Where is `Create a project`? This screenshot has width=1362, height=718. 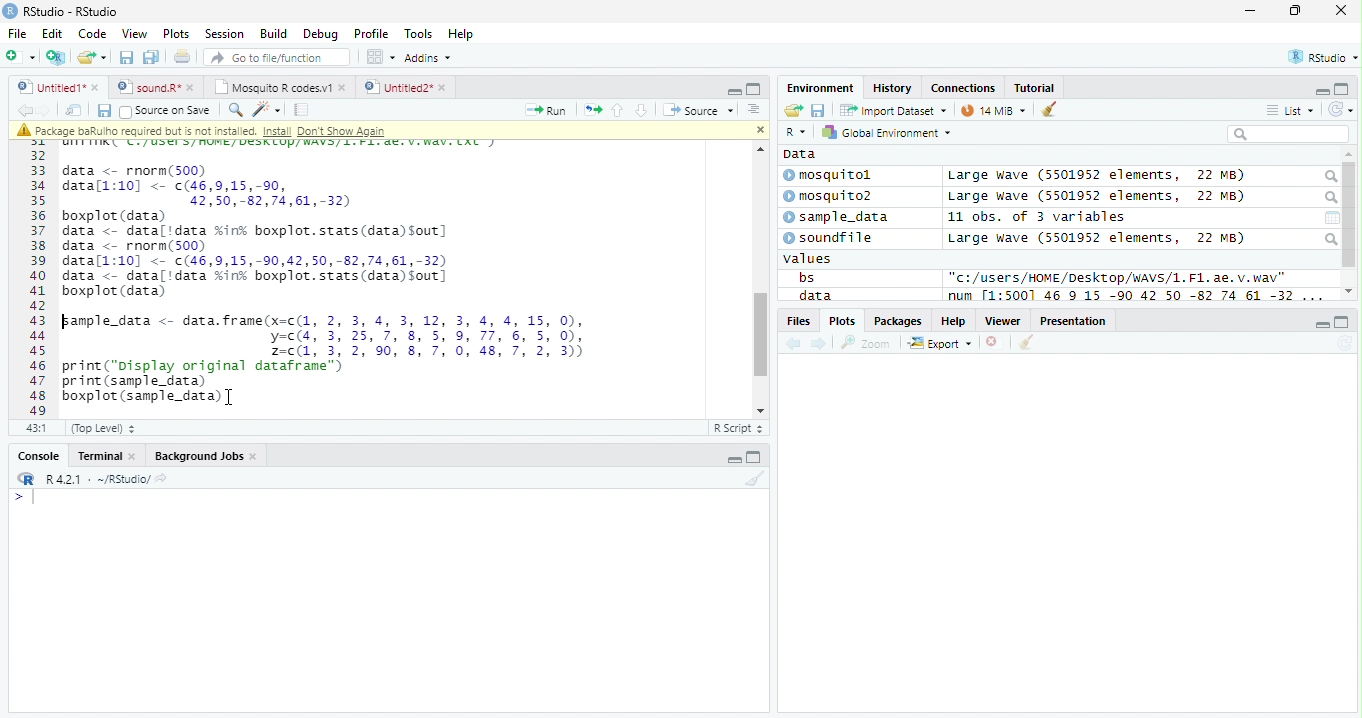
Create a project is located at coordinates (58, 57).